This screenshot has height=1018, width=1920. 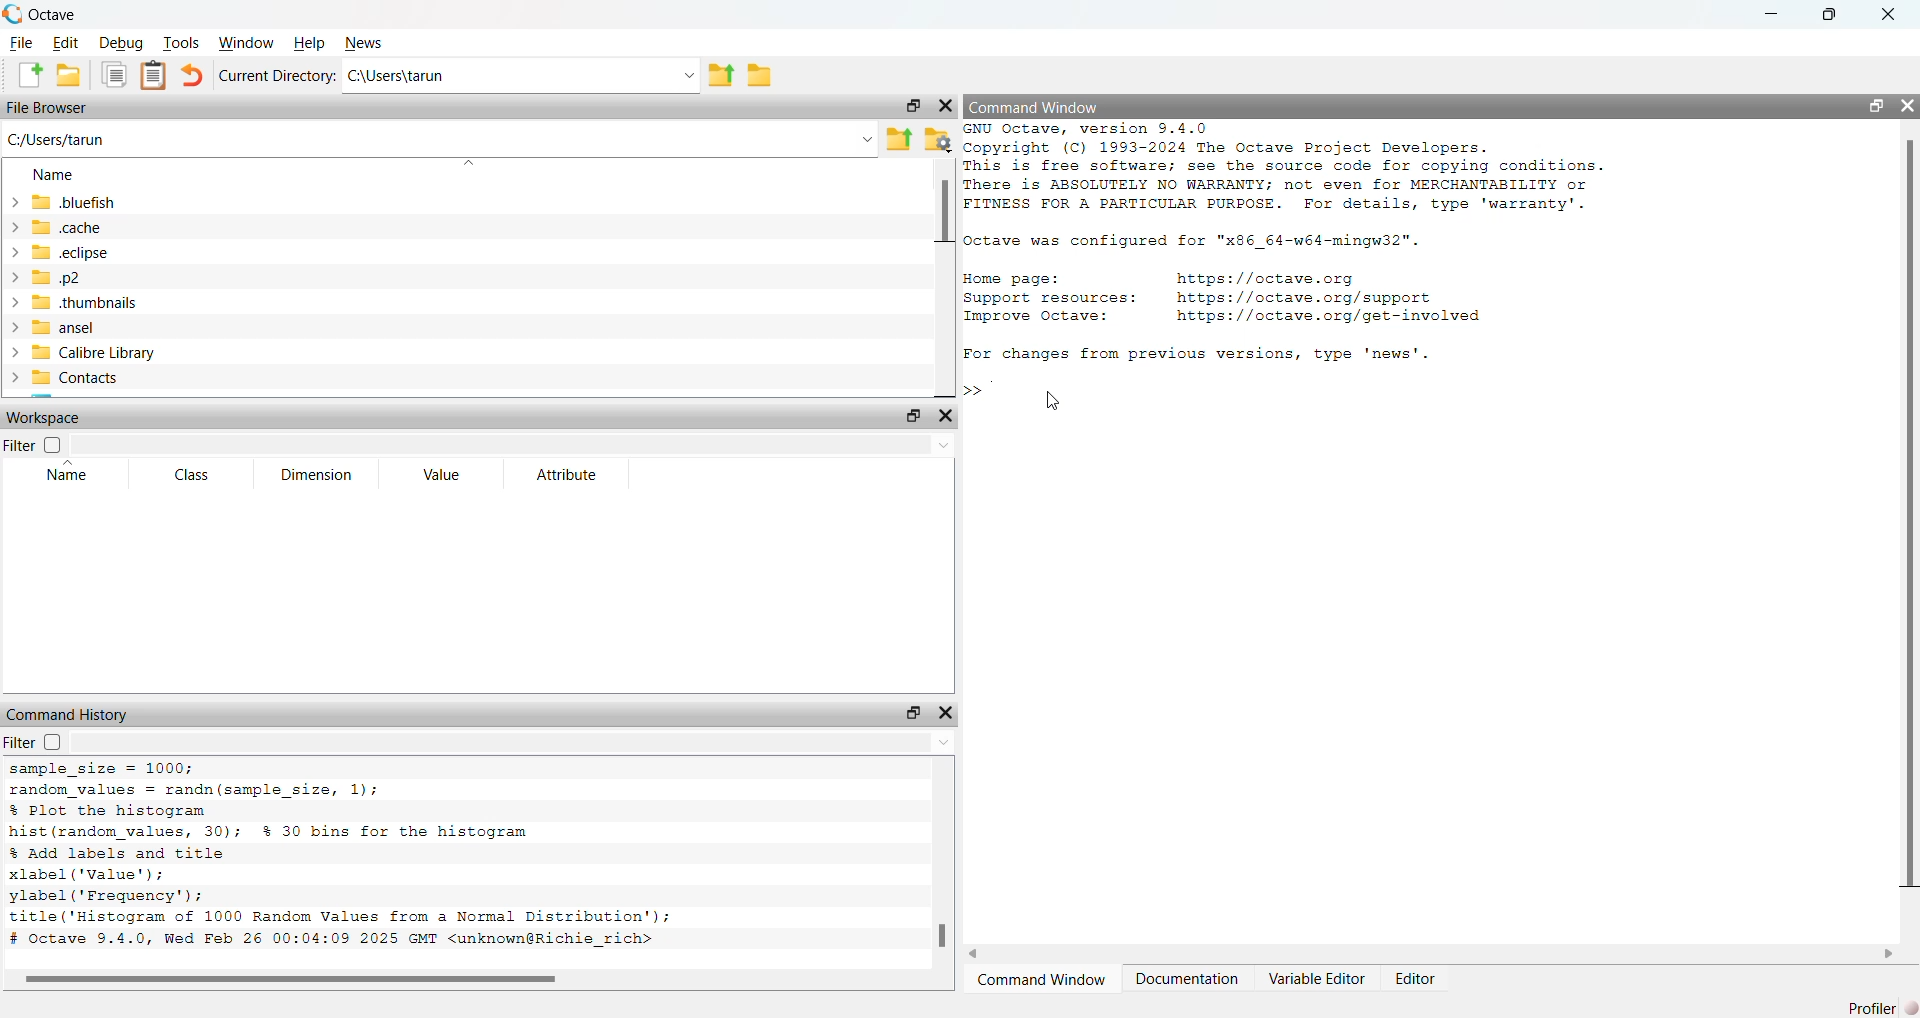 I want to click on New file, so click(x=29, y=74).